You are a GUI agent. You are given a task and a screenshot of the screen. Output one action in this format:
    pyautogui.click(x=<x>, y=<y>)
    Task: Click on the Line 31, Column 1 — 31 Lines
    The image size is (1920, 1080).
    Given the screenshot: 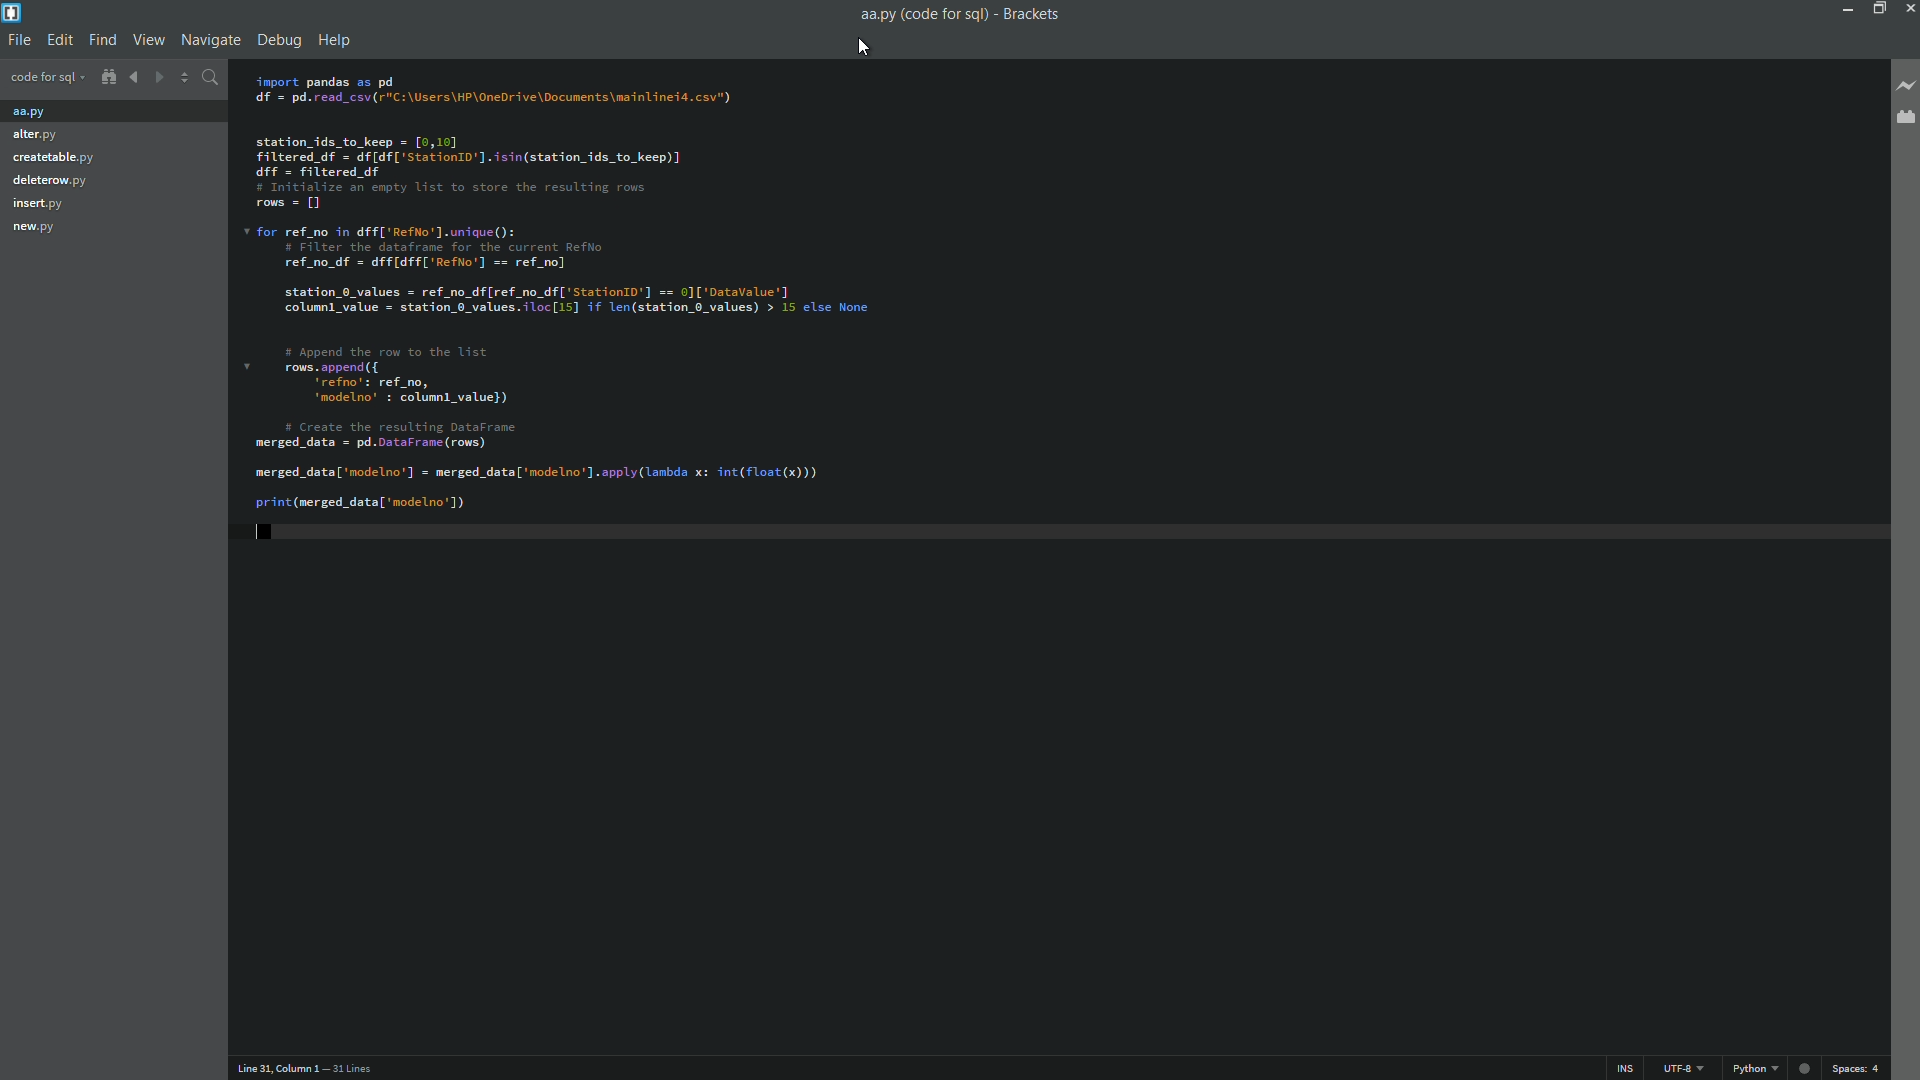 What is the action you would take?
    pyautogui.click(x=313, y=1066)
    